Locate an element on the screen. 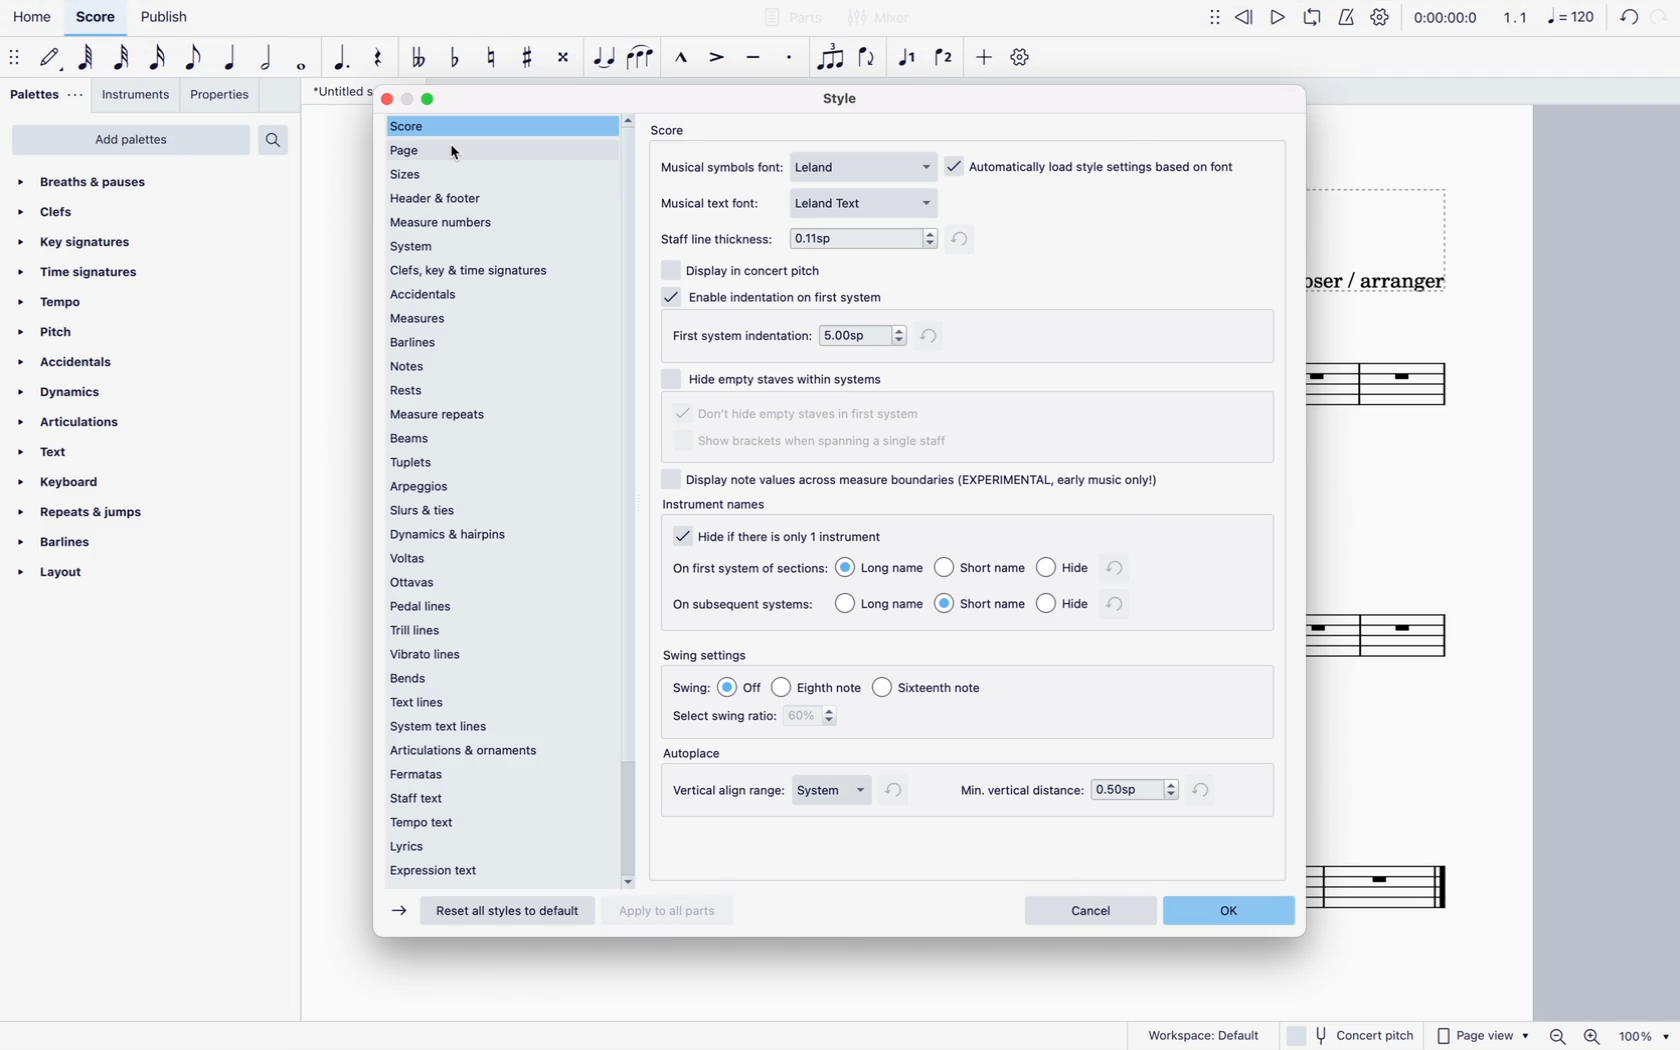 The width and height of the screenshot is (1680, 1050). score is located at coordinates (95, 18).